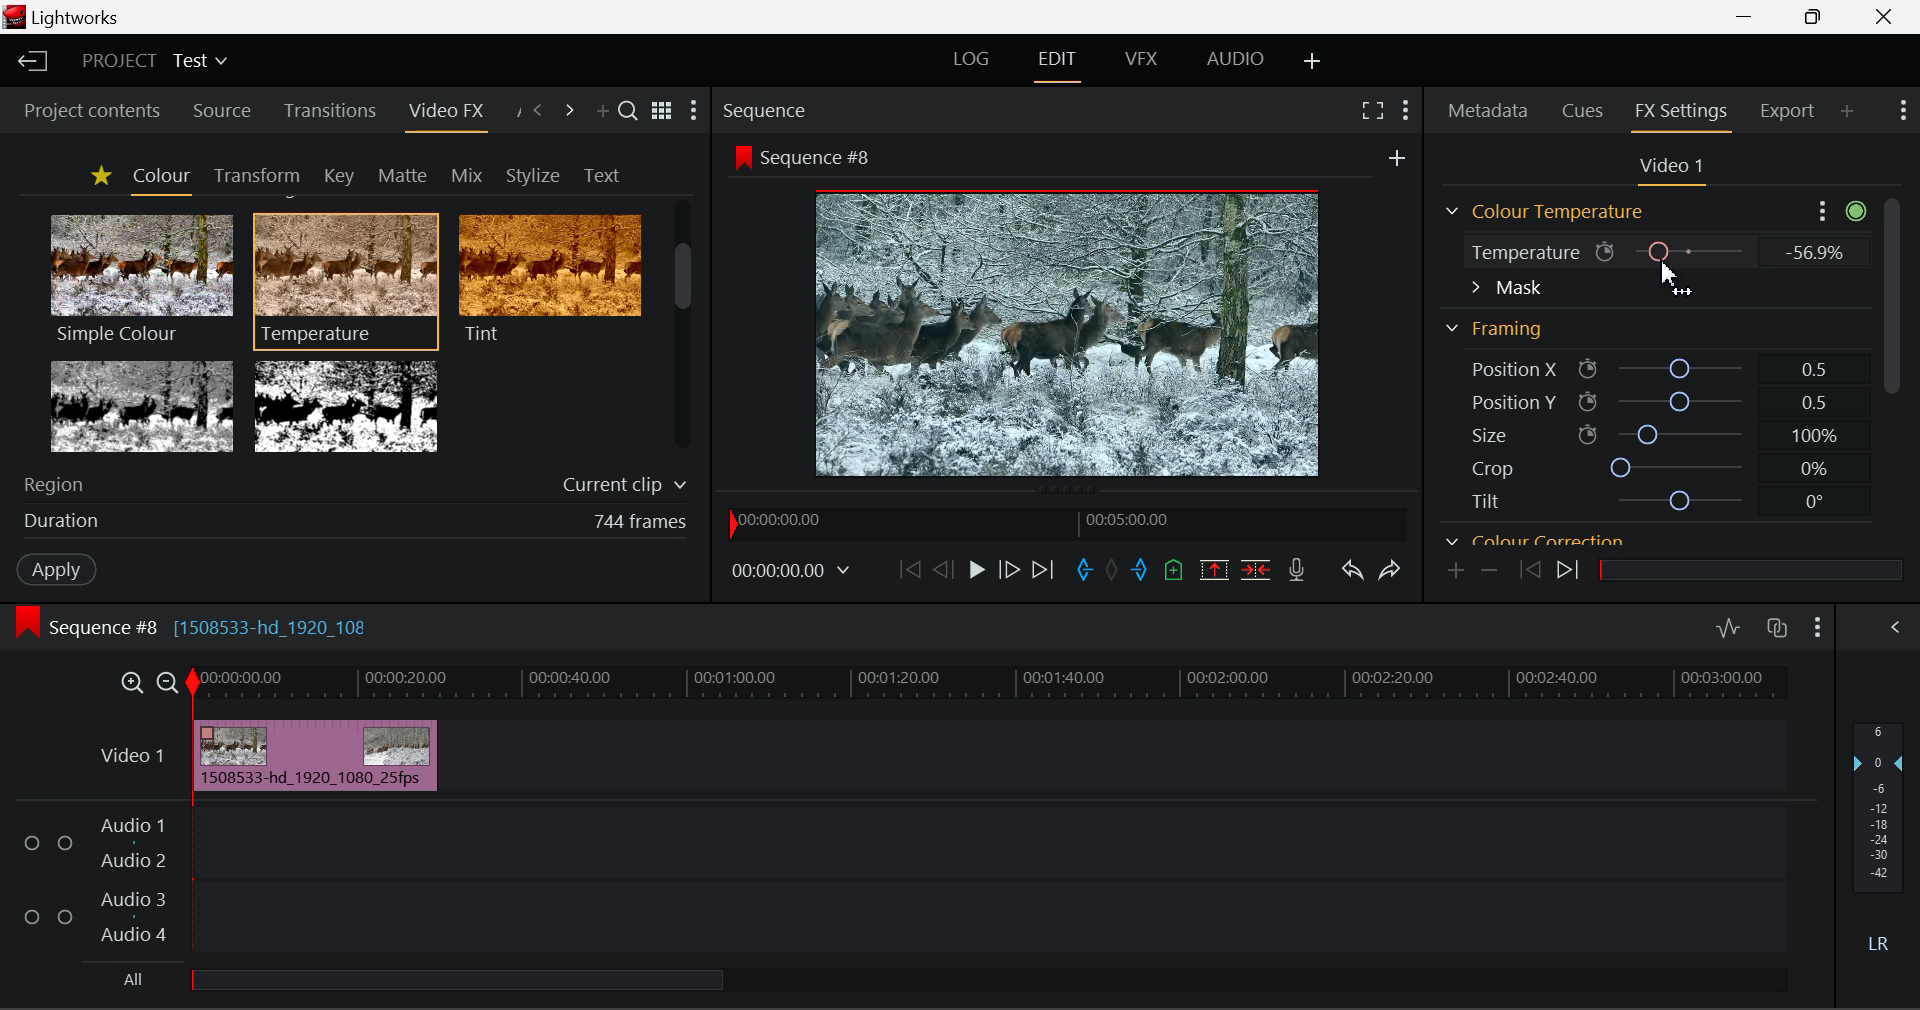  I want to click on Tilt, so click(1487, 501).